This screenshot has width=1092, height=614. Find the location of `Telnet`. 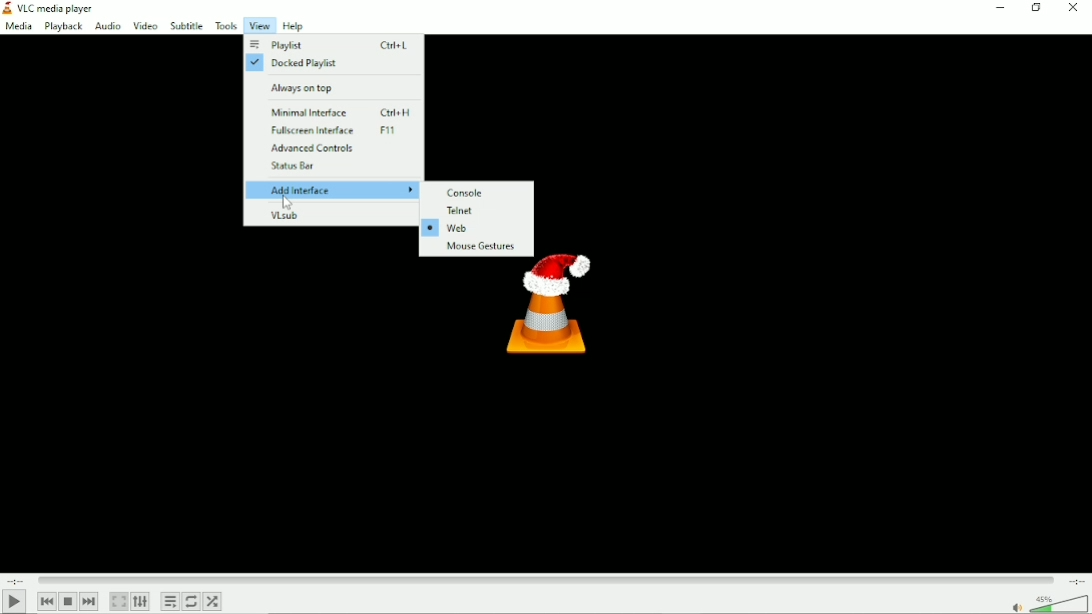

Telnet is located at coordinates (462, 211).